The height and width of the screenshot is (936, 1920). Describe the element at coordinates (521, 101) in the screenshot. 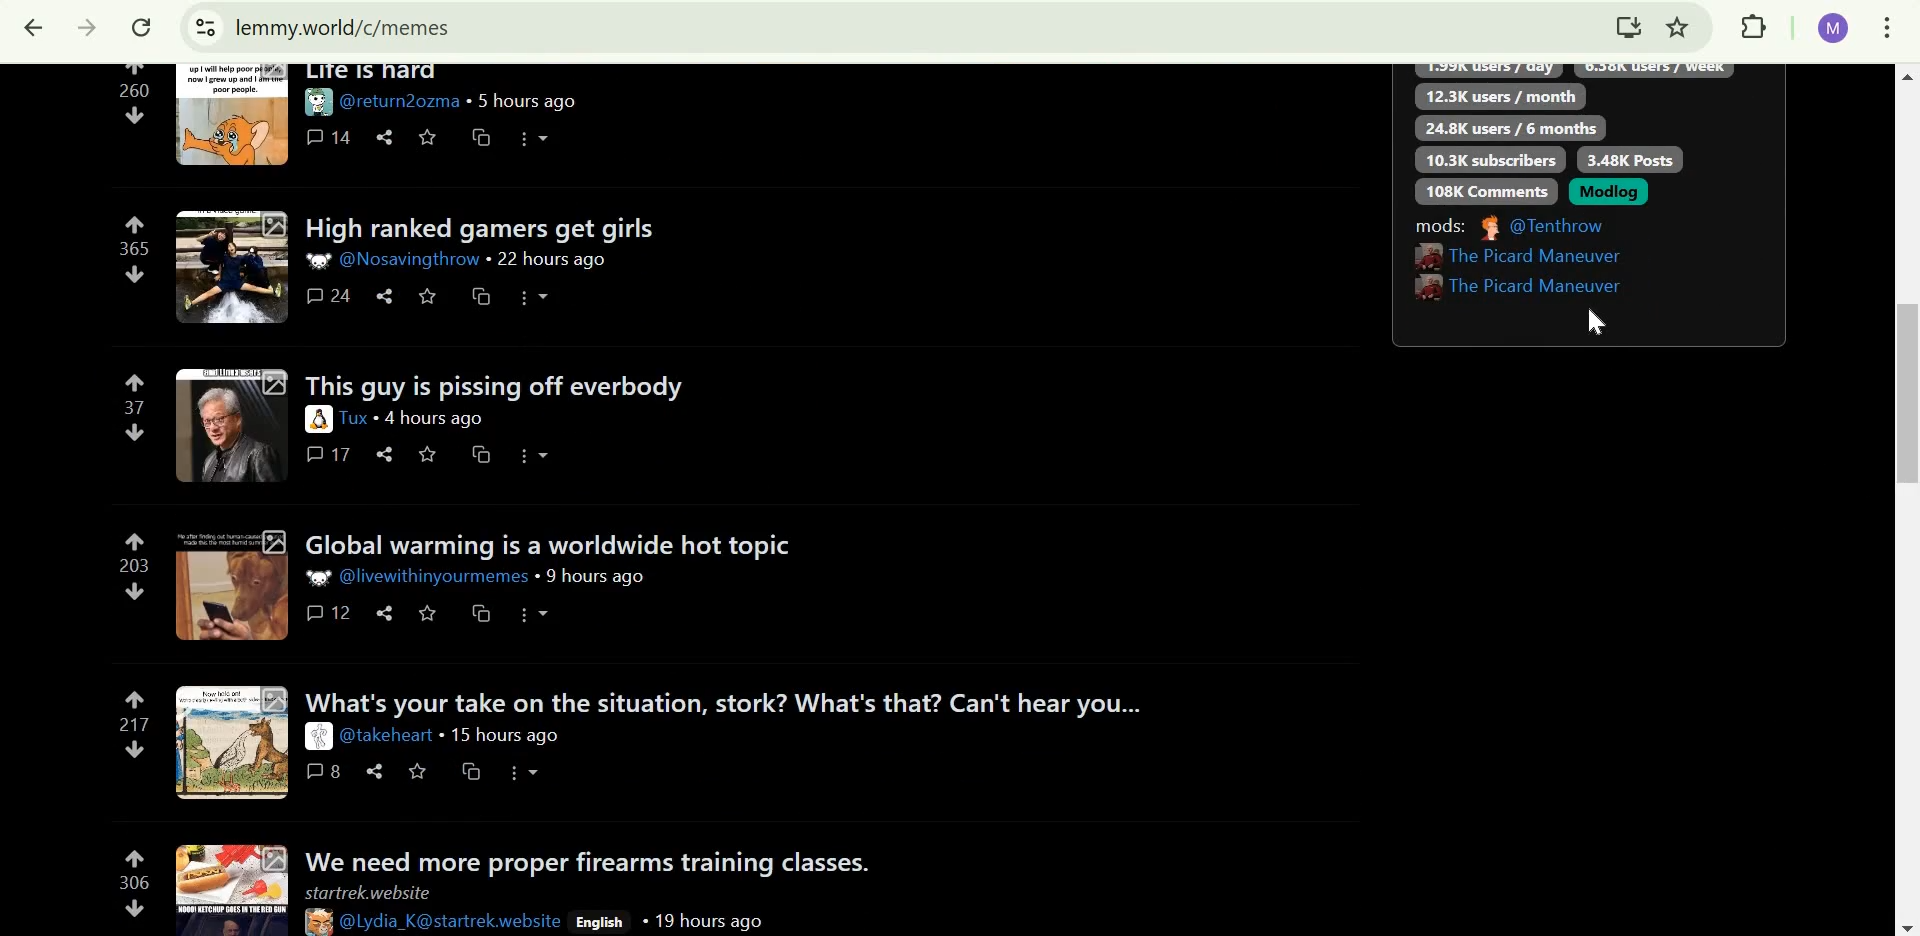

I see `5 hours ago` at that location.